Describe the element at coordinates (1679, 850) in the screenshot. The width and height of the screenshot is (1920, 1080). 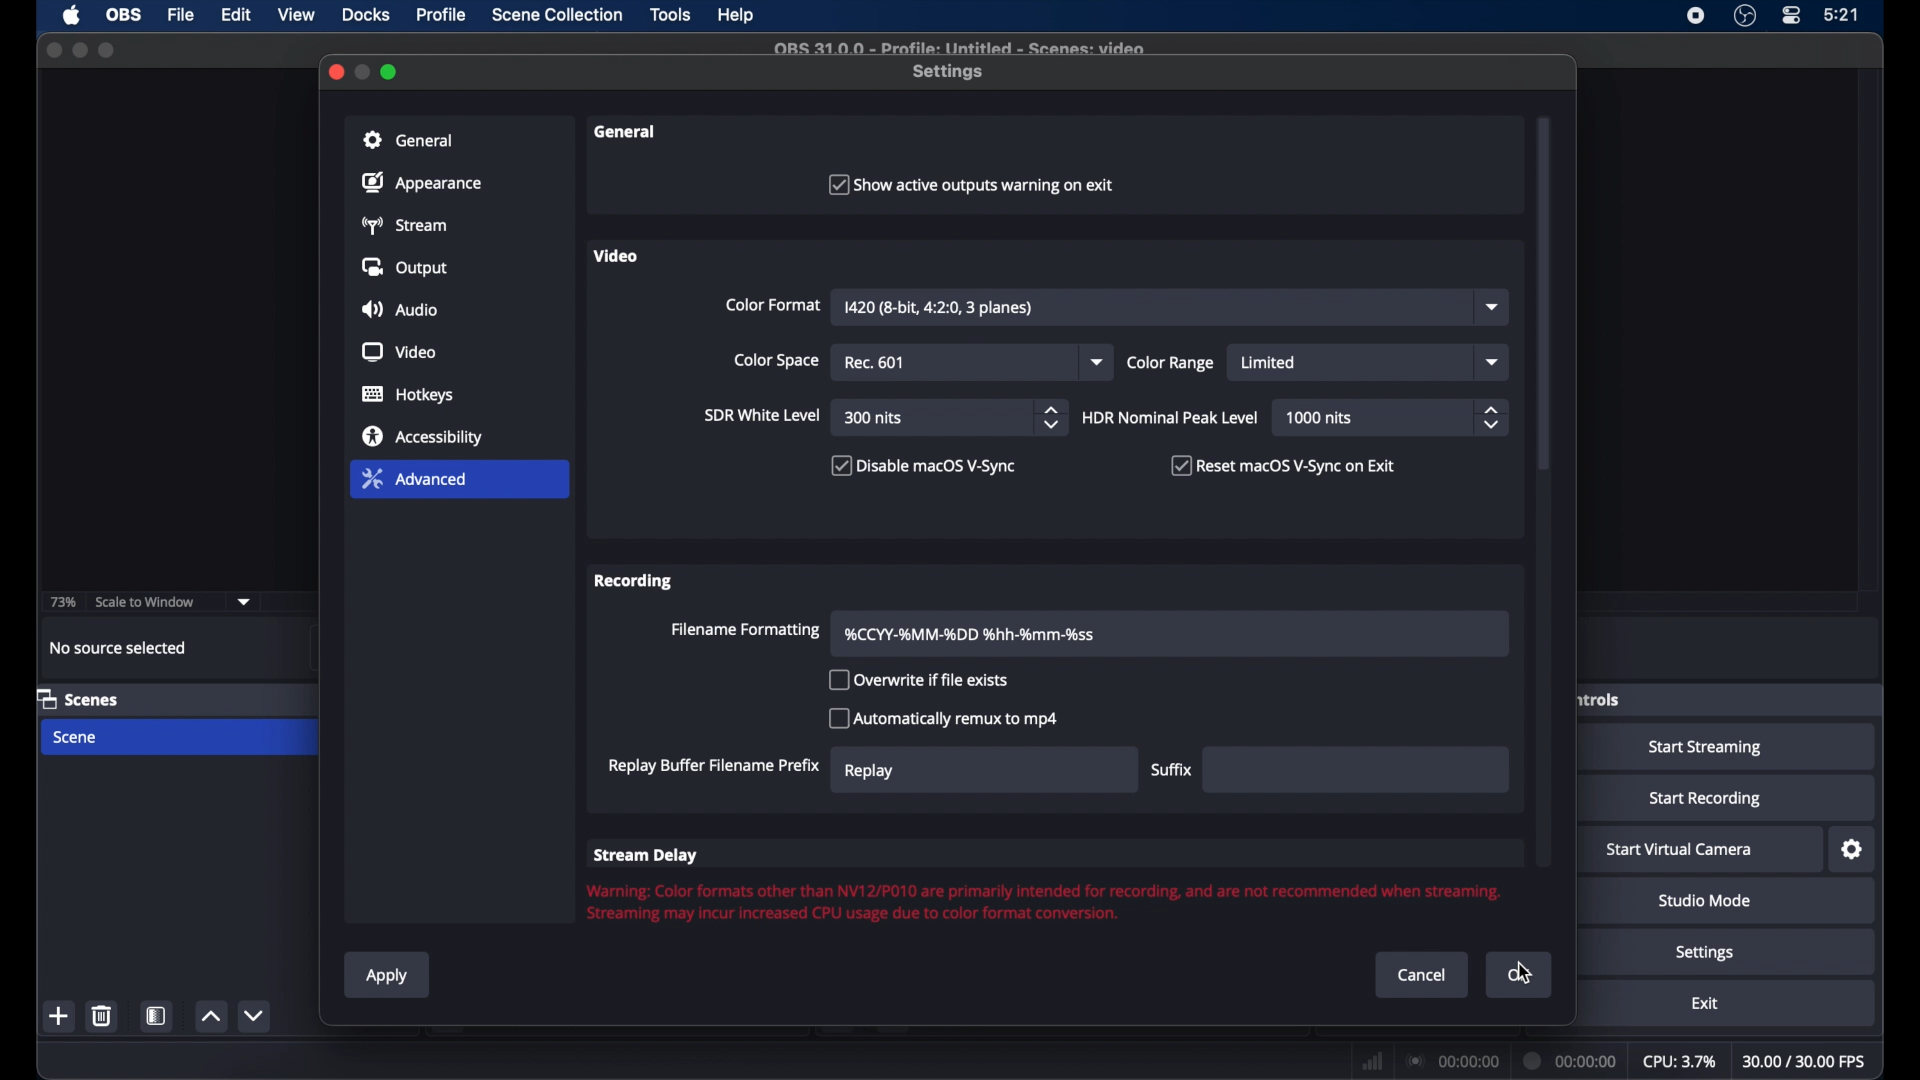
I see `start virtual camera` at that location.